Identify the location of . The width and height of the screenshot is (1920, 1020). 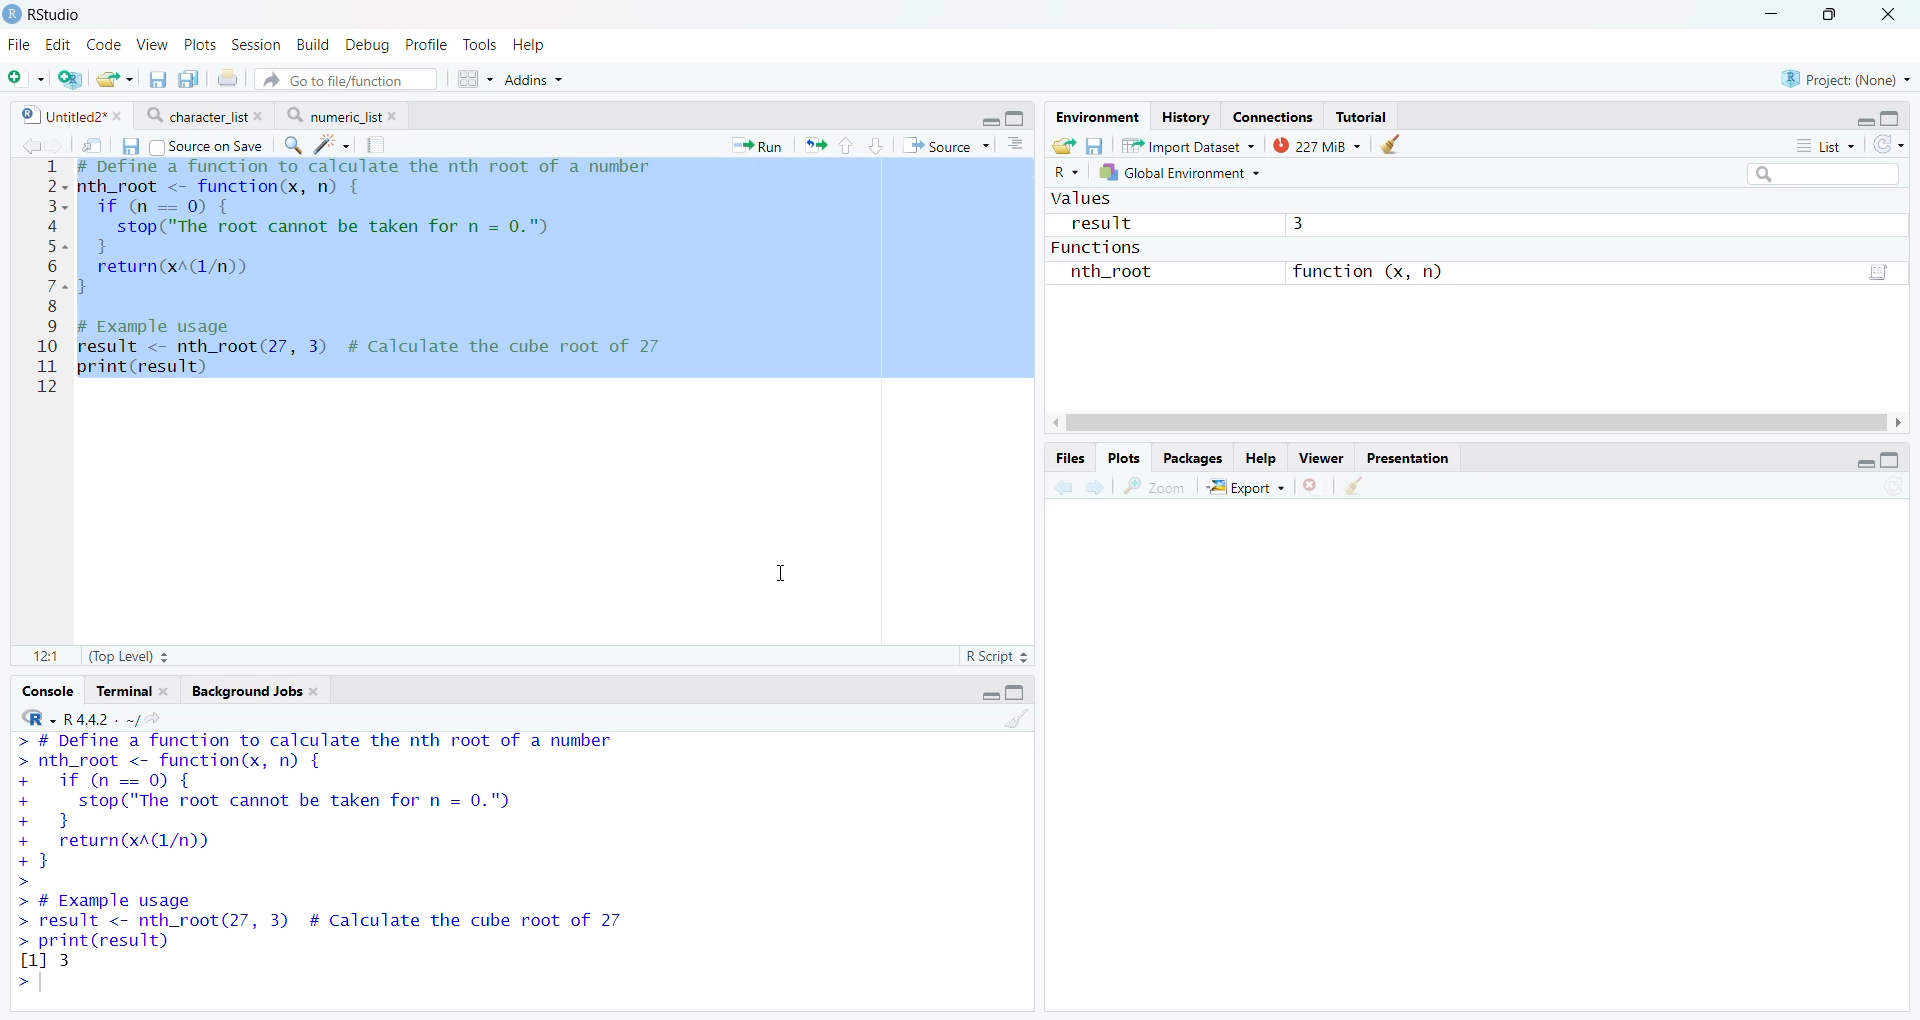
(1261, 457).